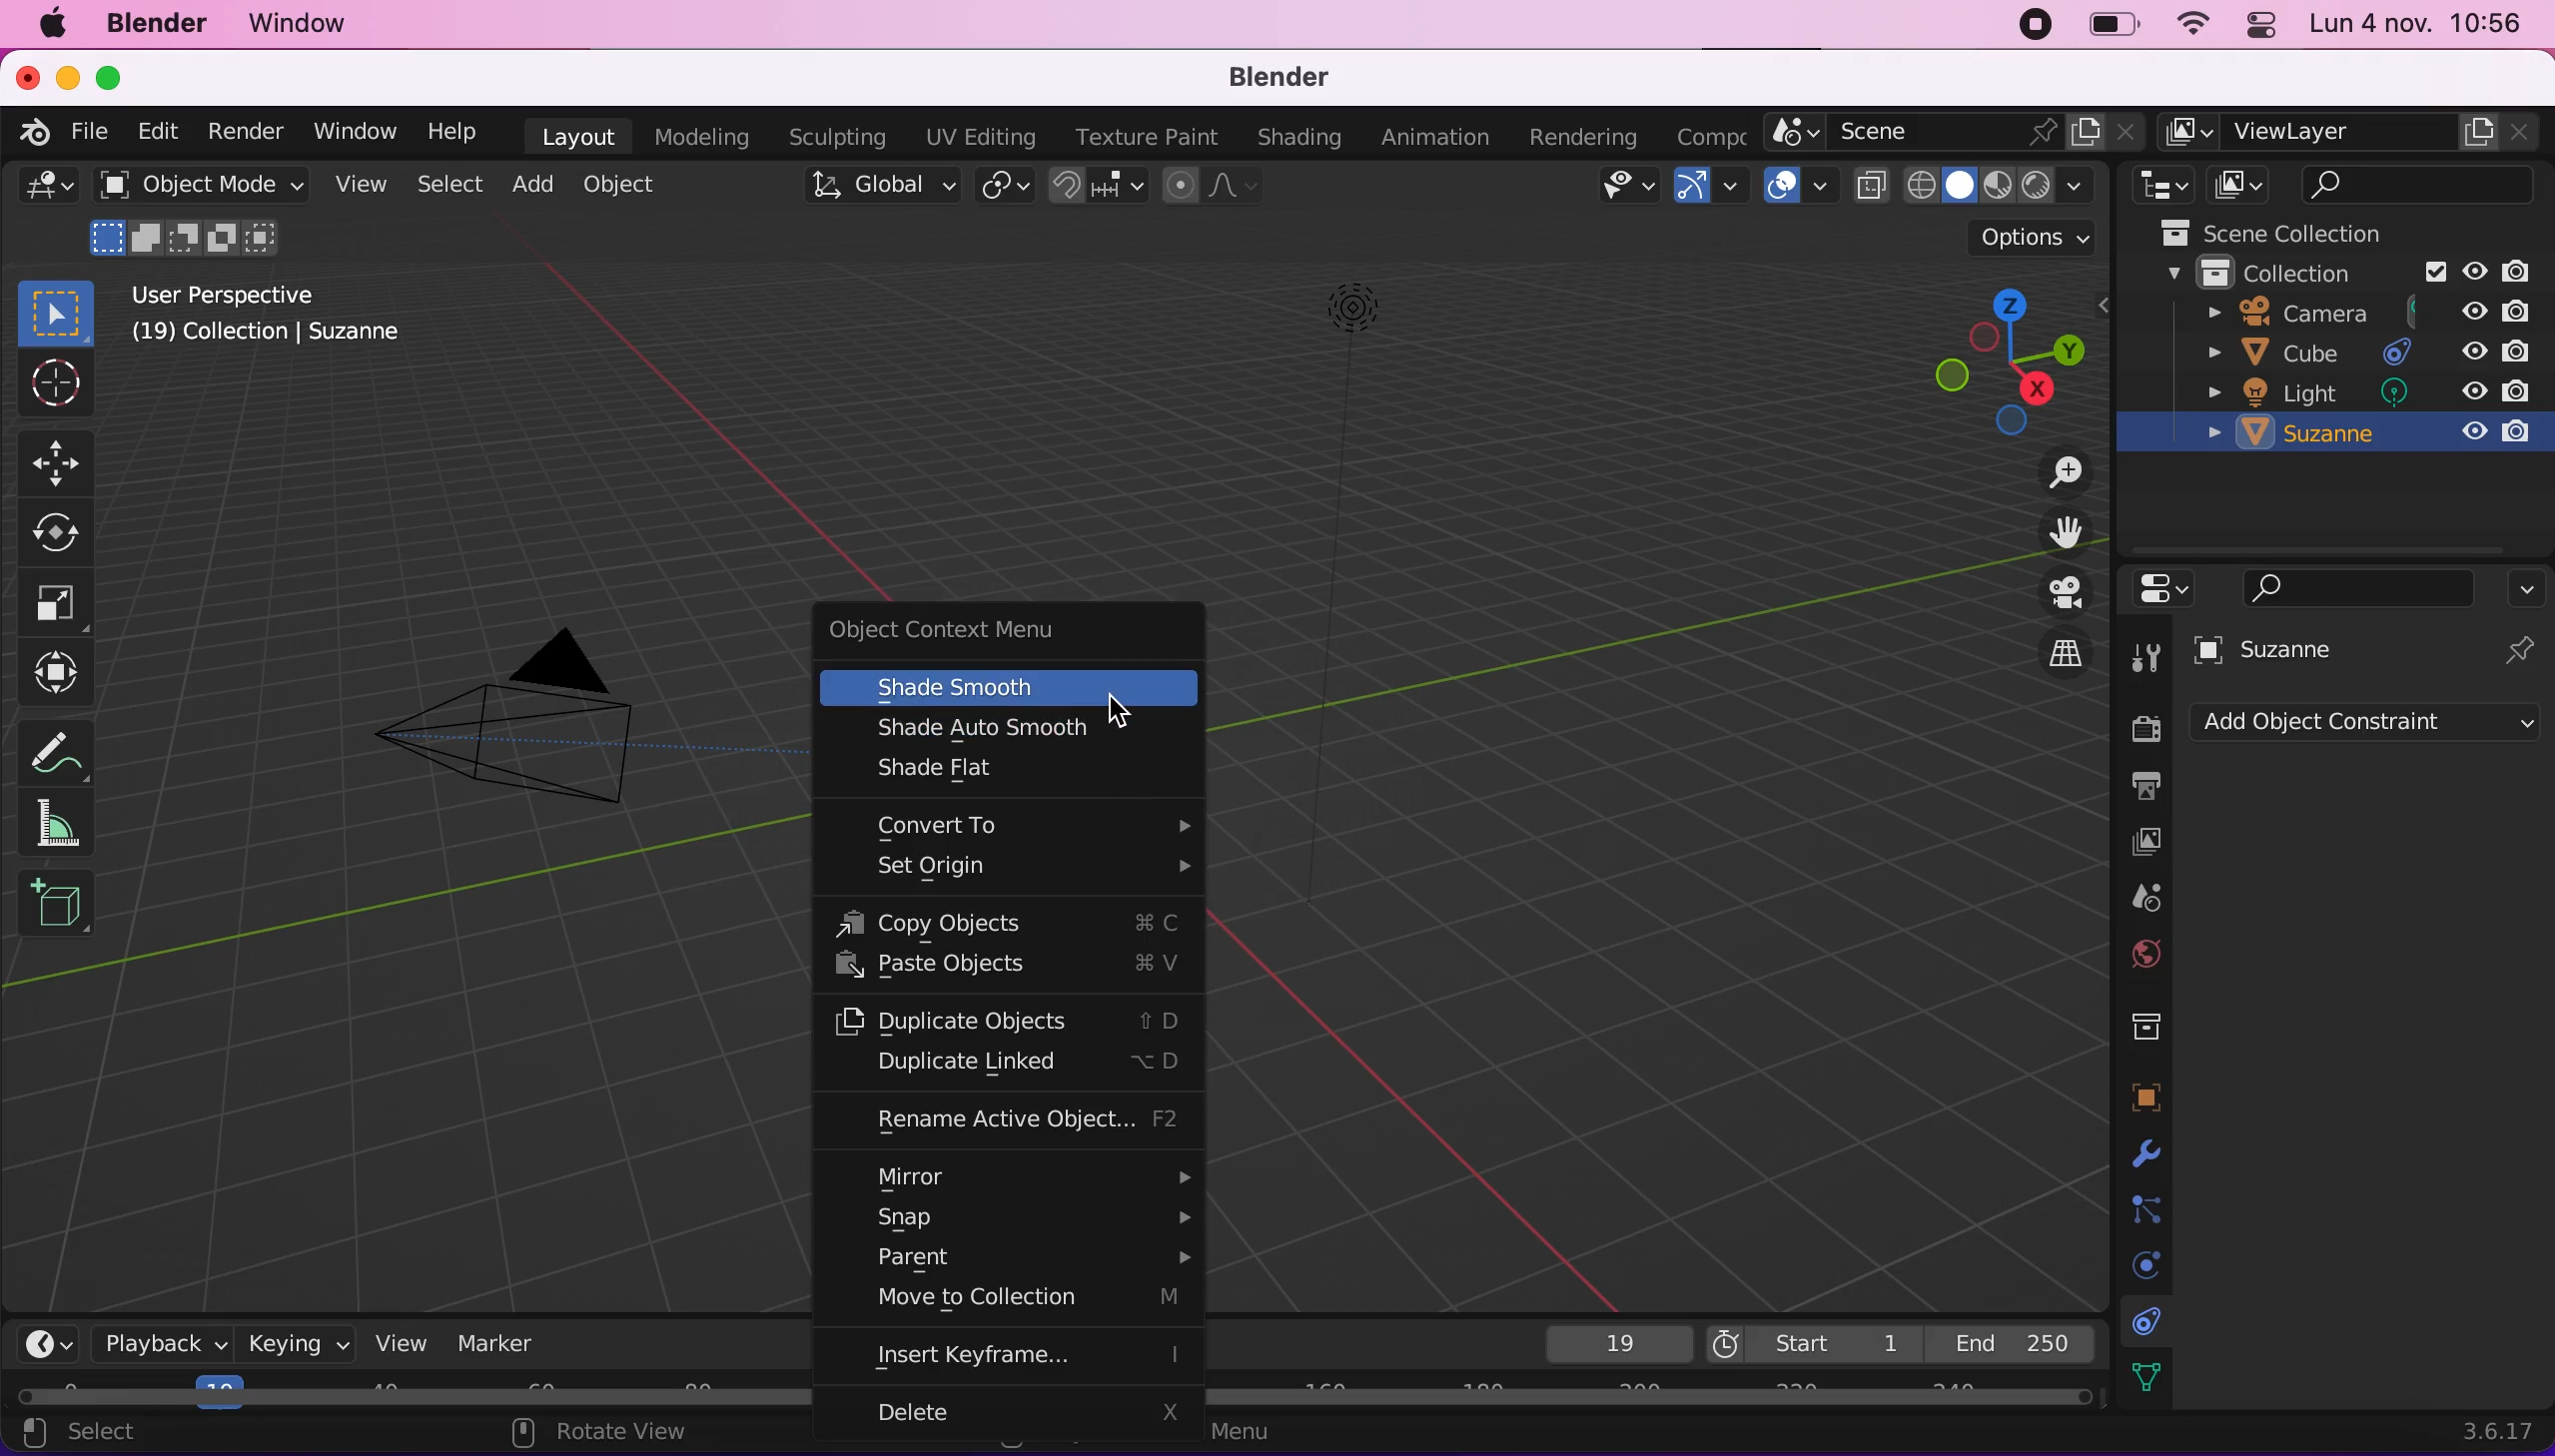  What do you see at coordinates (160, 25) in the screenshot?
I see `blender` at bounding box center [160, 25].